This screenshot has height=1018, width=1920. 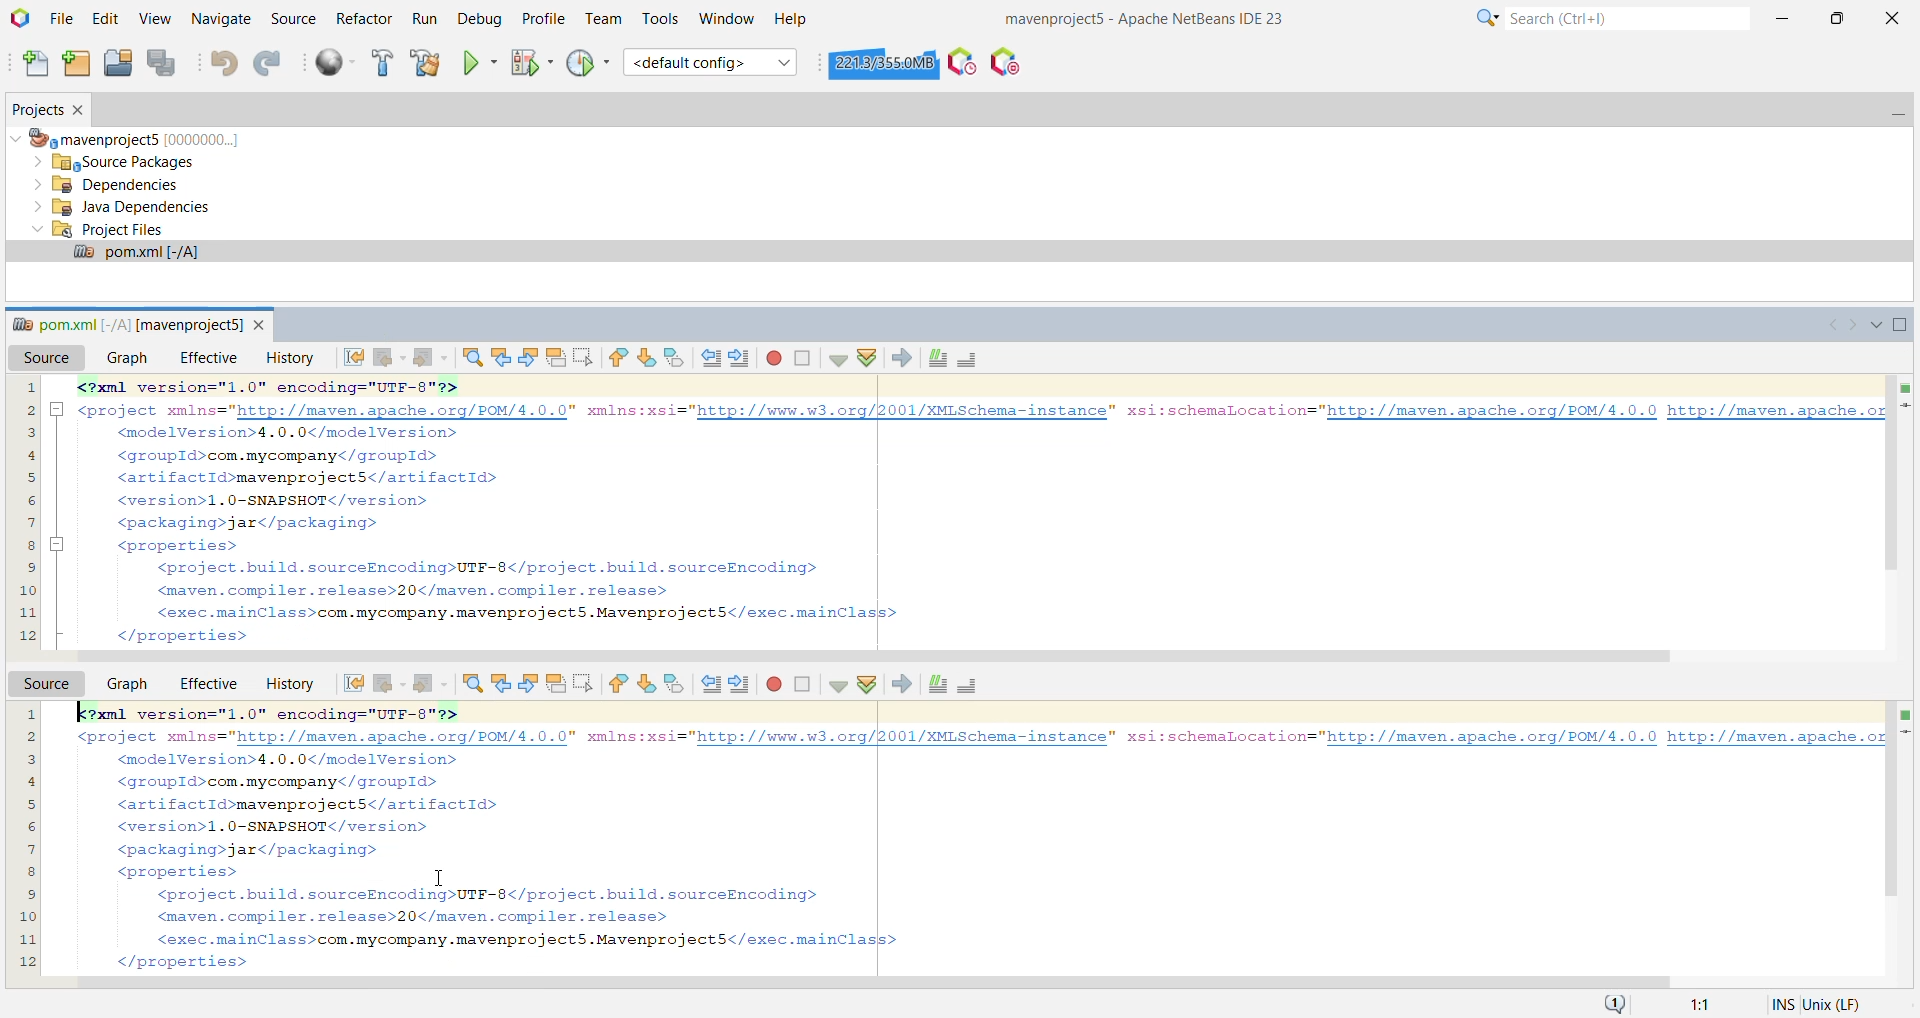 I want to click on Insert Mode, so click(x=1778, y=1004).